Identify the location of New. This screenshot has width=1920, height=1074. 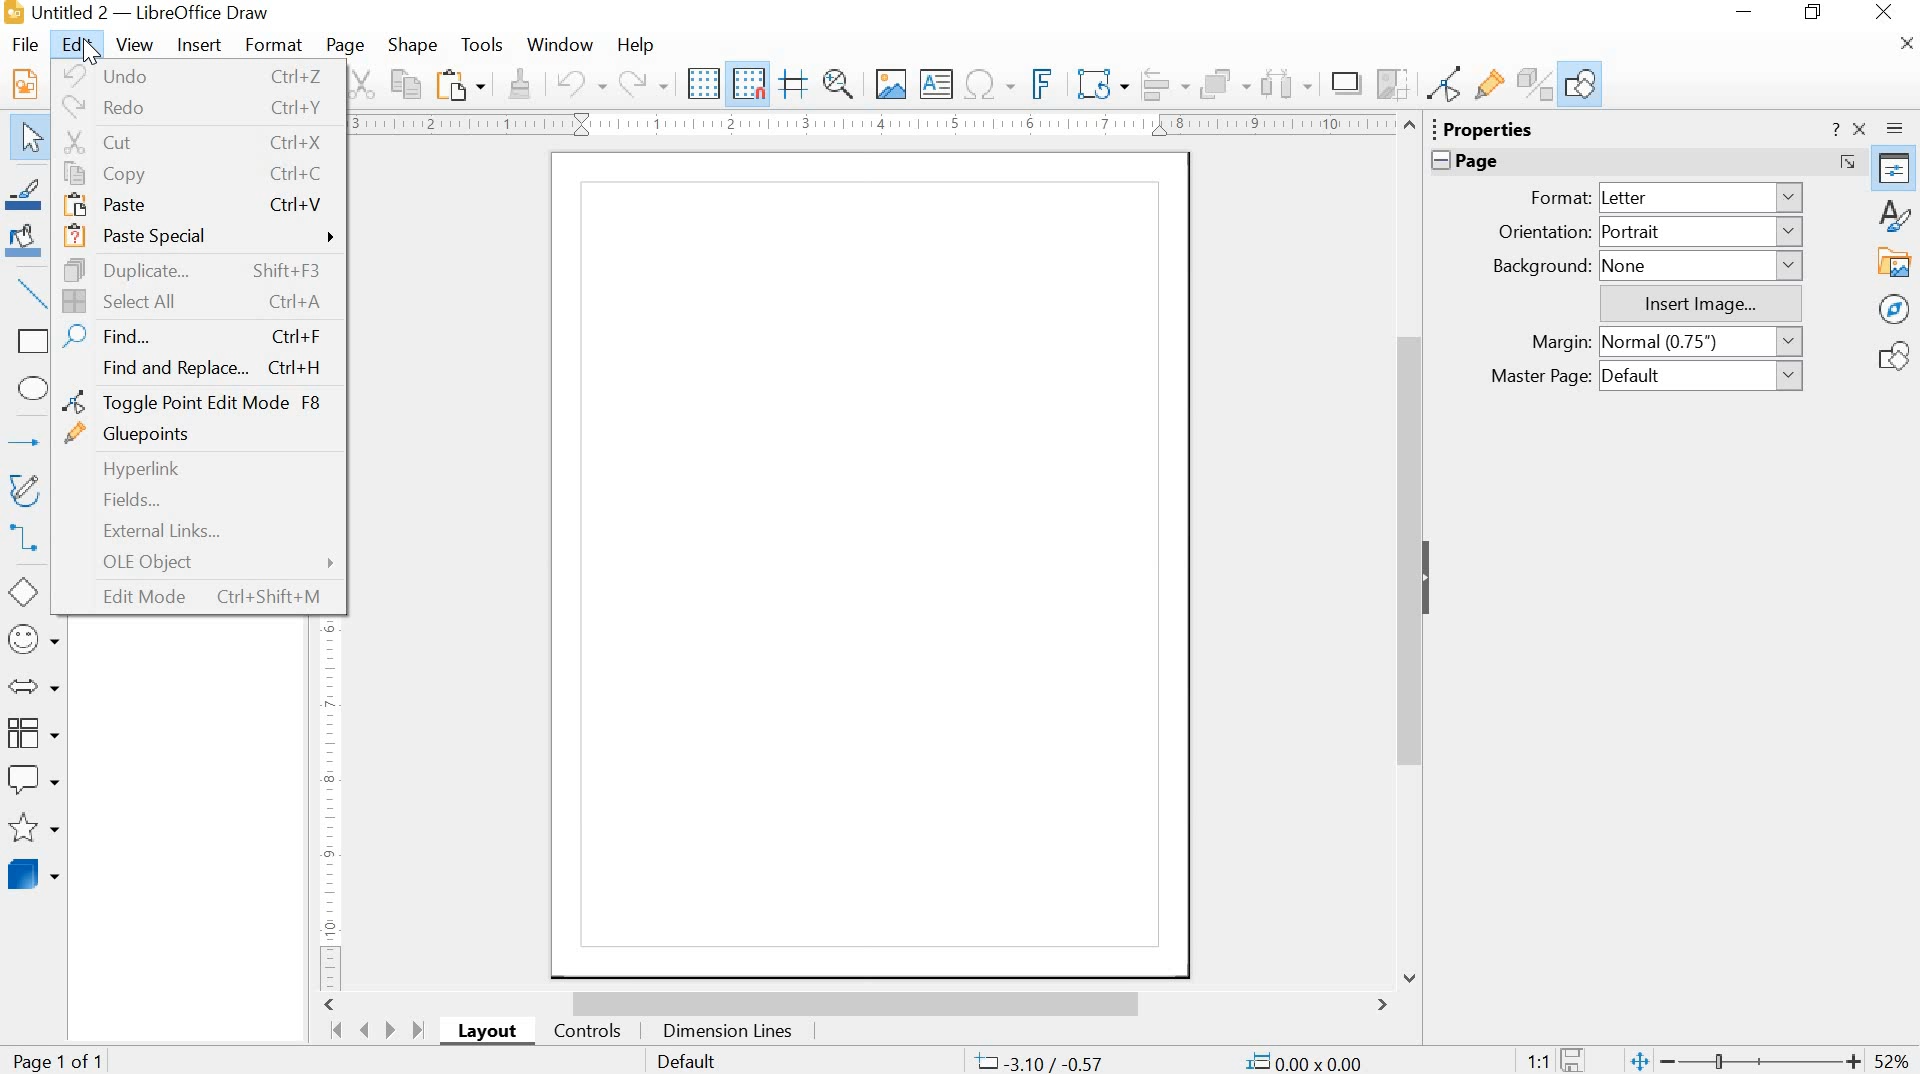
(35, 83).